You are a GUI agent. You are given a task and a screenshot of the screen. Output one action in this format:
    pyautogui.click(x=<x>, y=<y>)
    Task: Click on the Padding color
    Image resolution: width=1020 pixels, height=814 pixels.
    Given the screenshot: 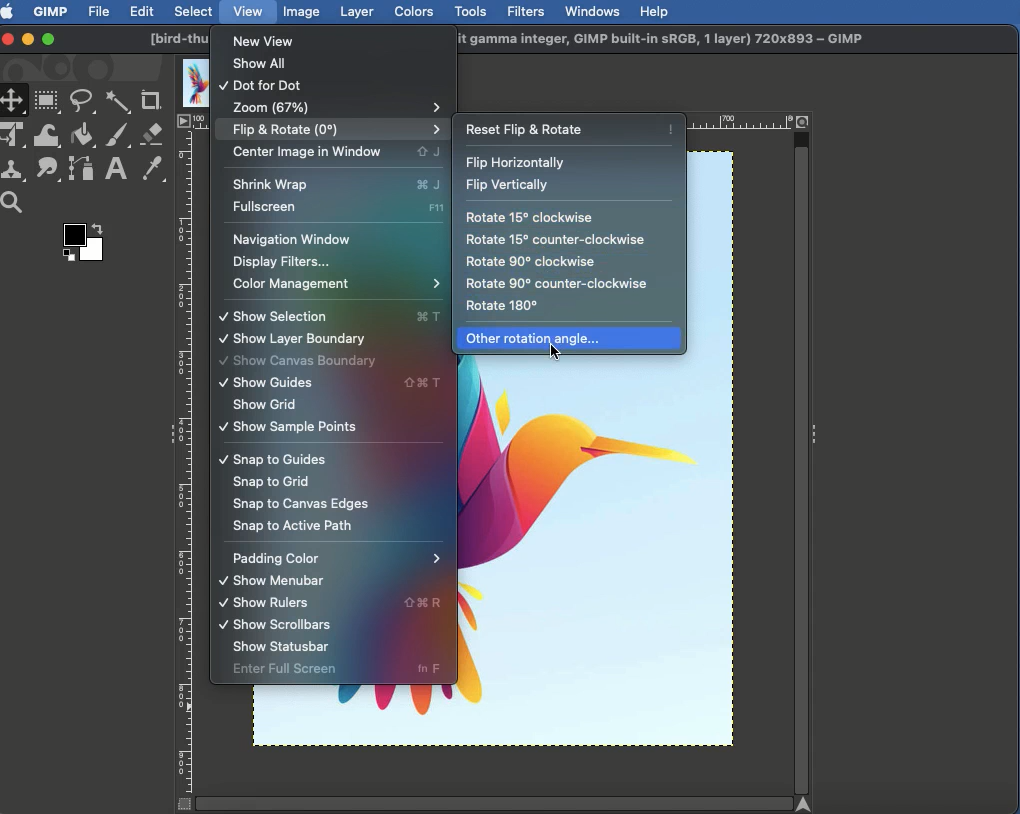 What is the action you would take?
    pyautogui.click(x=338, y=559)
    